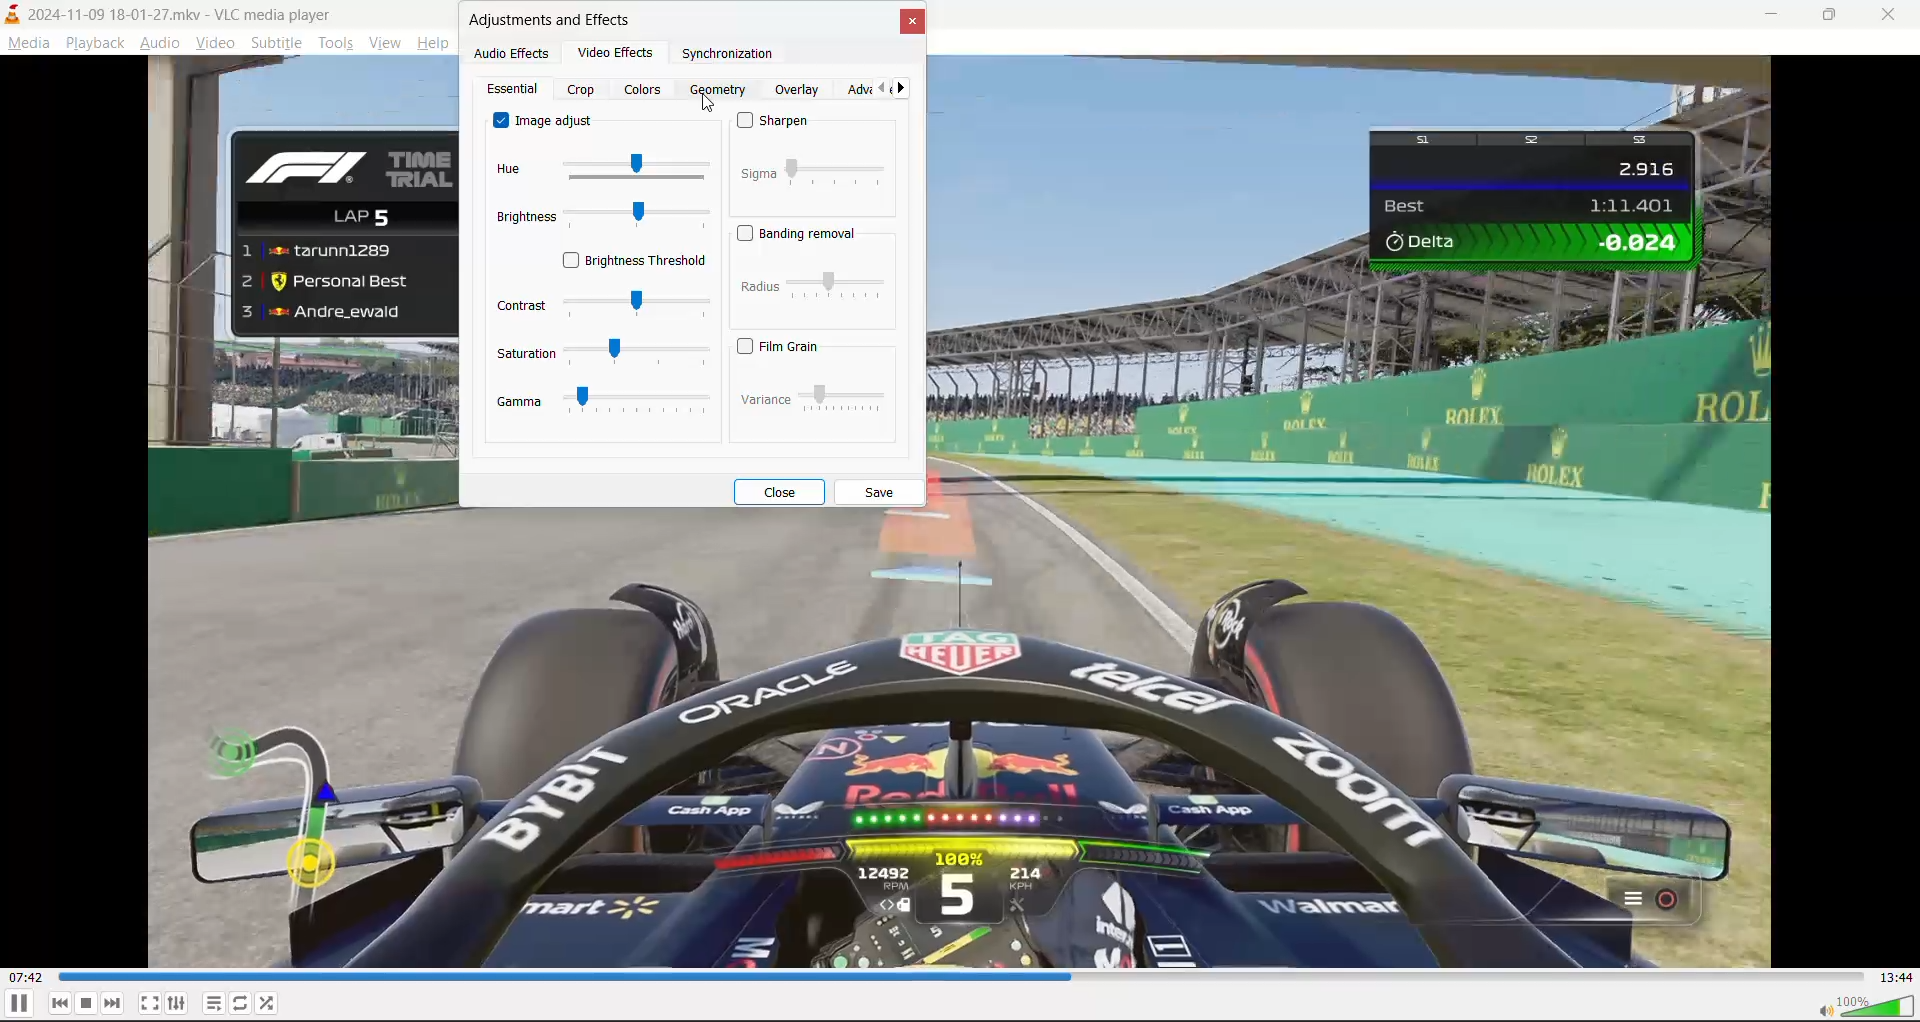 The image size is (1920, 1022). Describe the element at coordinates (1864, 1005) in the screenshot. I see `volume` at that location.